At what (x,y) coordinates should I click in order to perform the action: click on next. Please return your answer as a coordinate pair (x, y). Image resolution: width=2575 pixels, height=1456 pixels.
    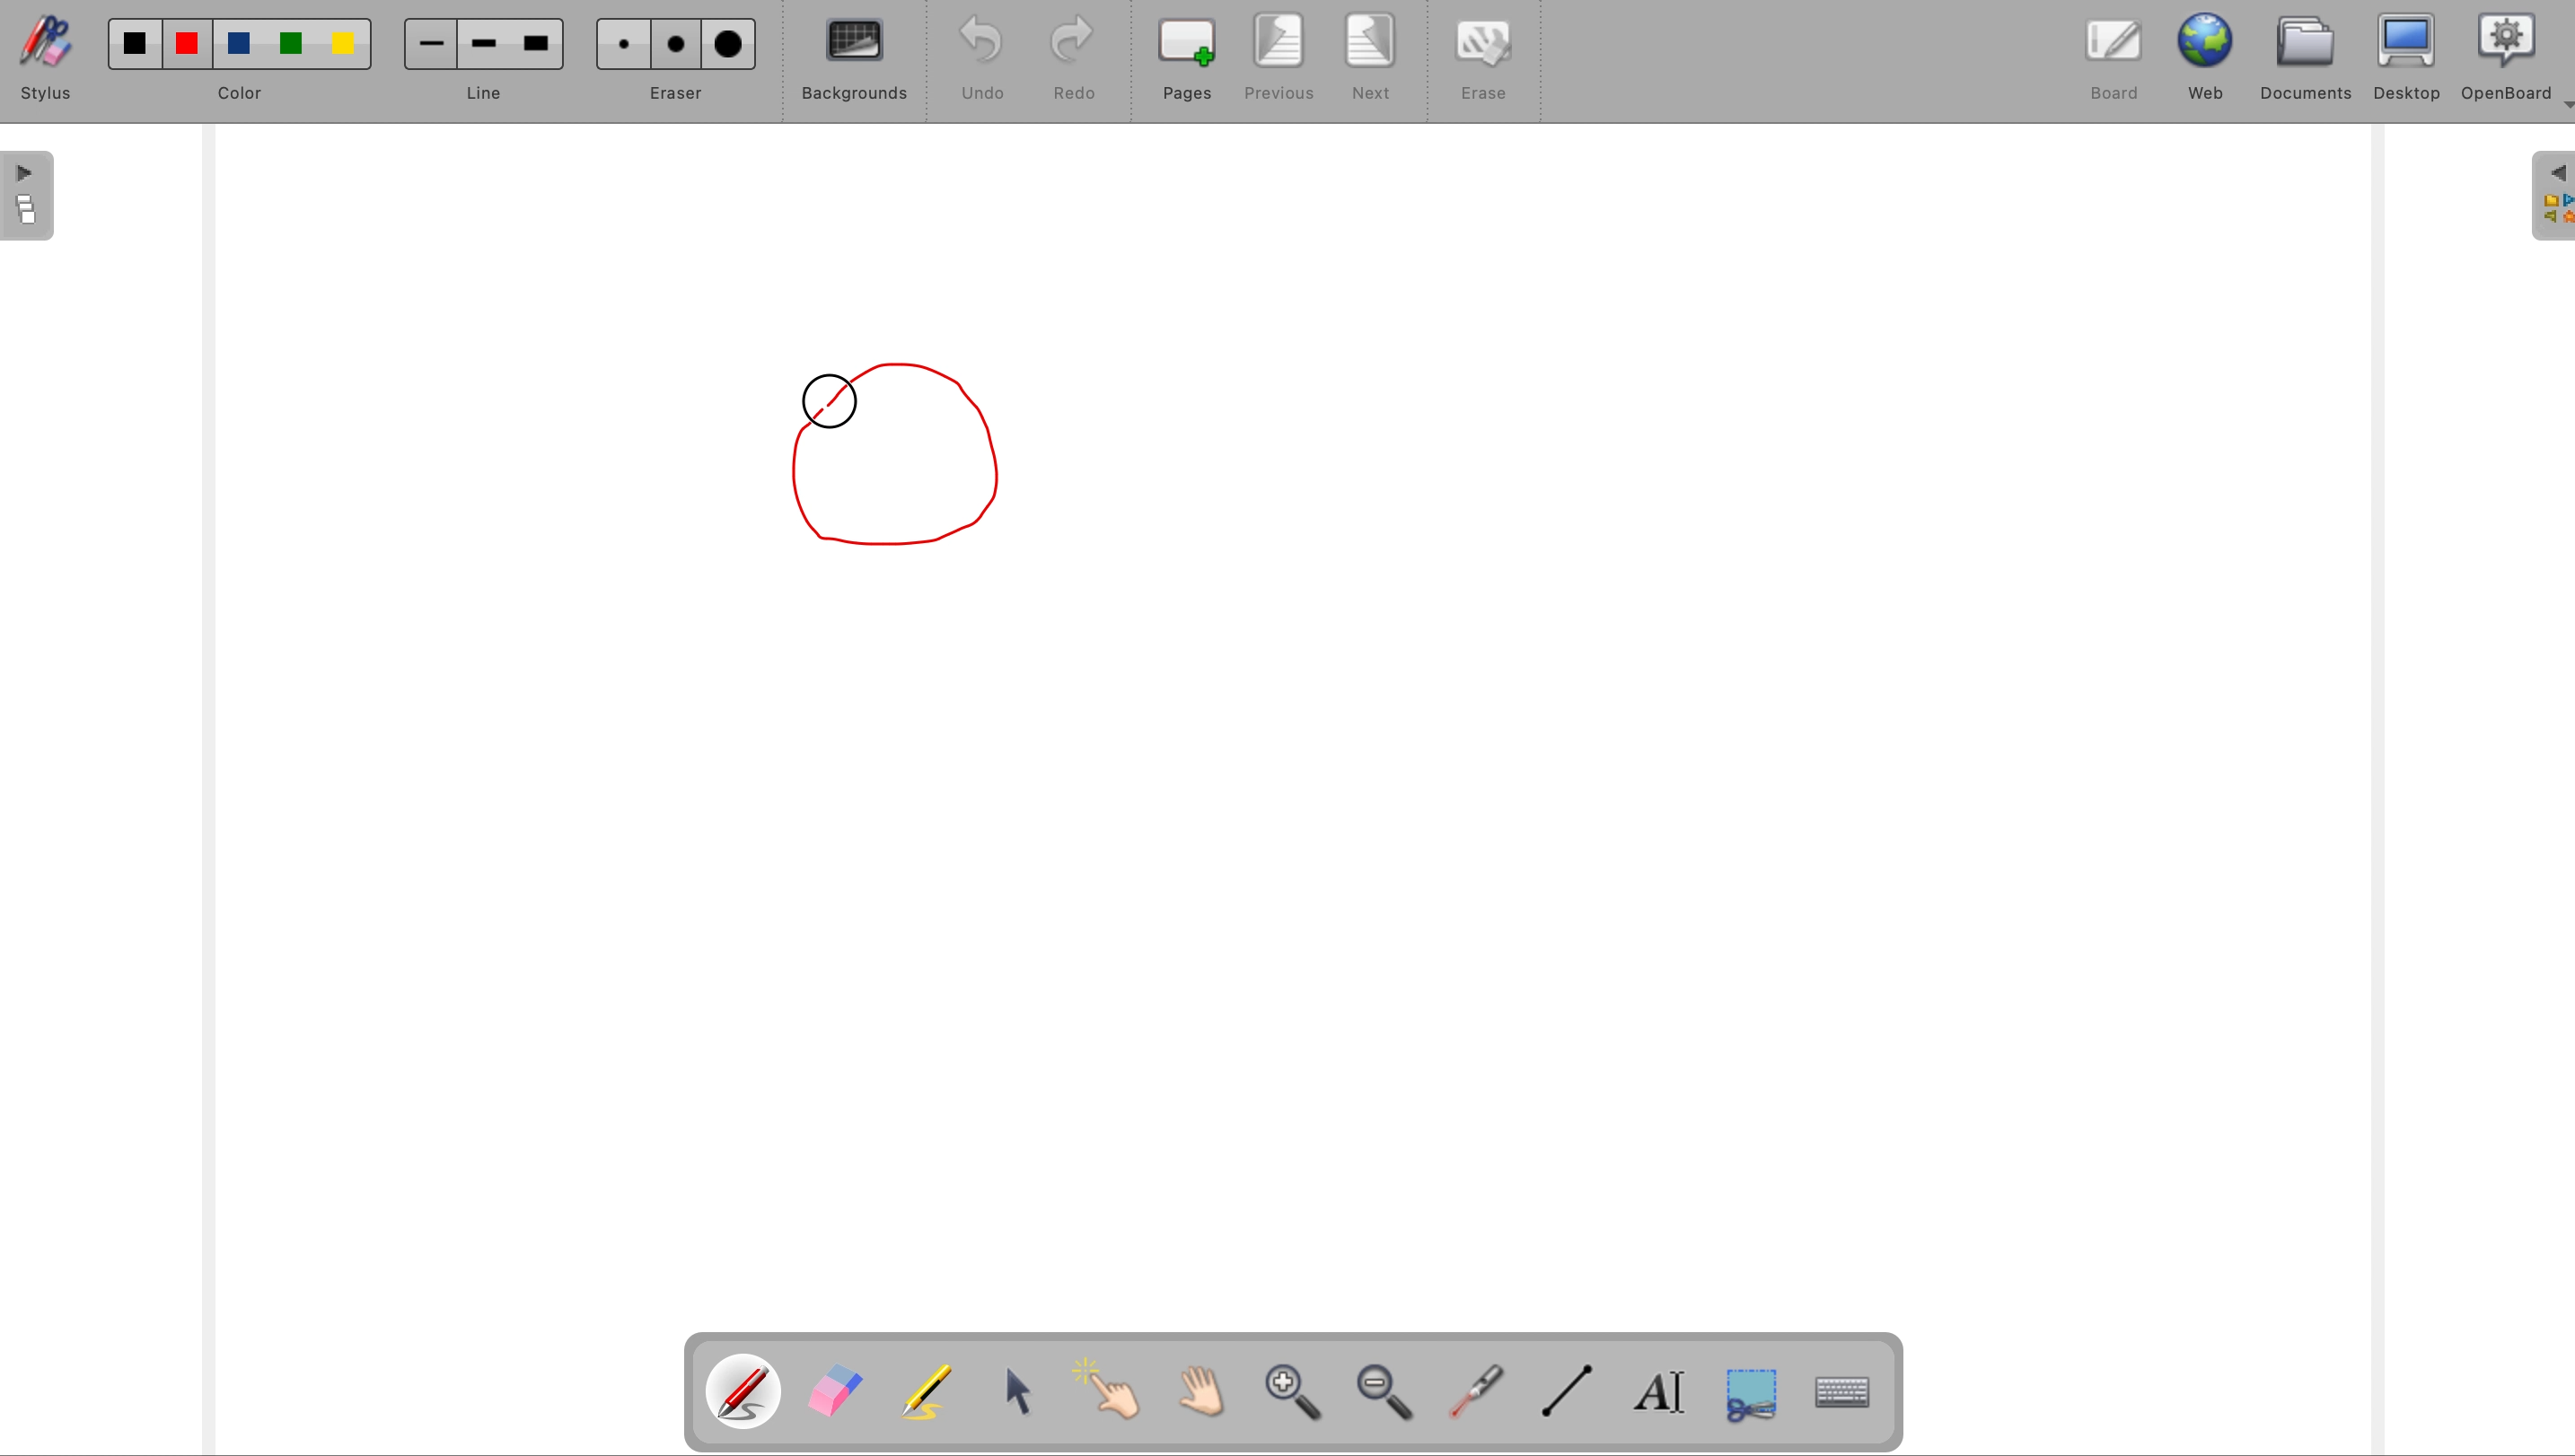
    Looking at the image, I should click on (1371, 59).